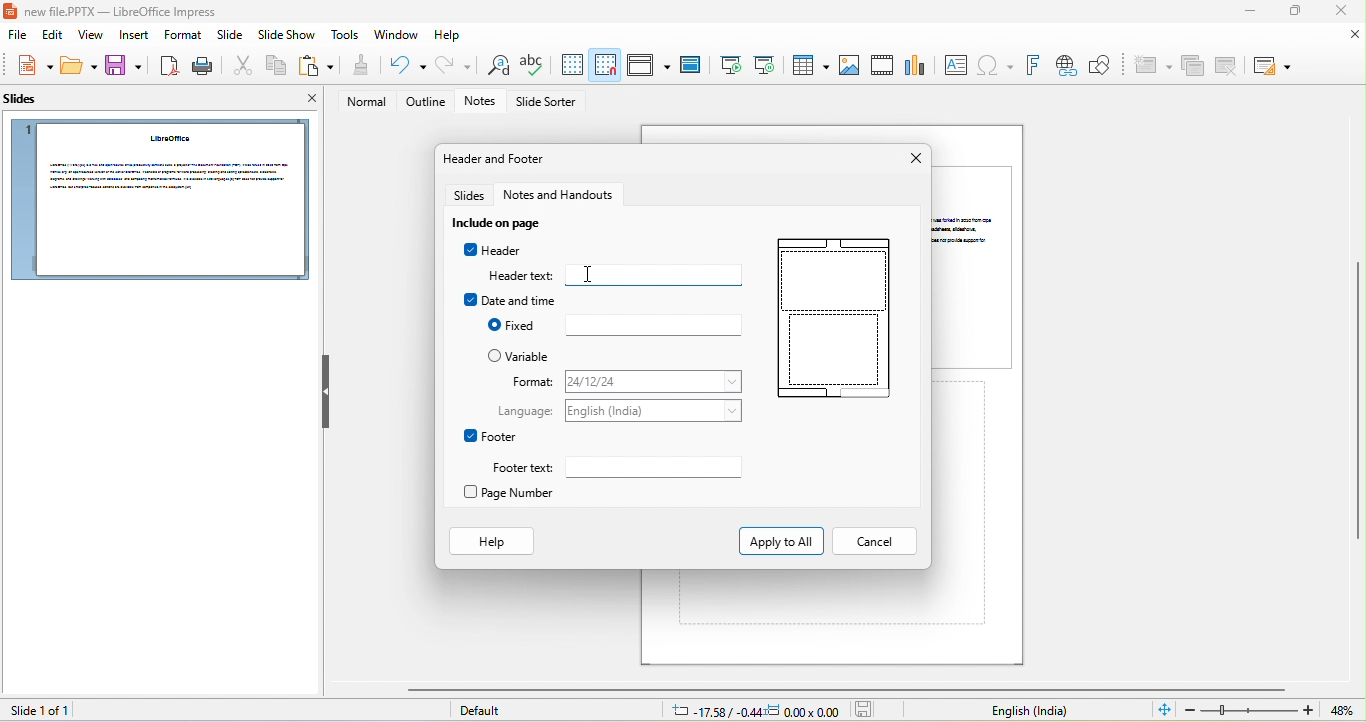  I want to click on start from current slide, so click(764, 64).